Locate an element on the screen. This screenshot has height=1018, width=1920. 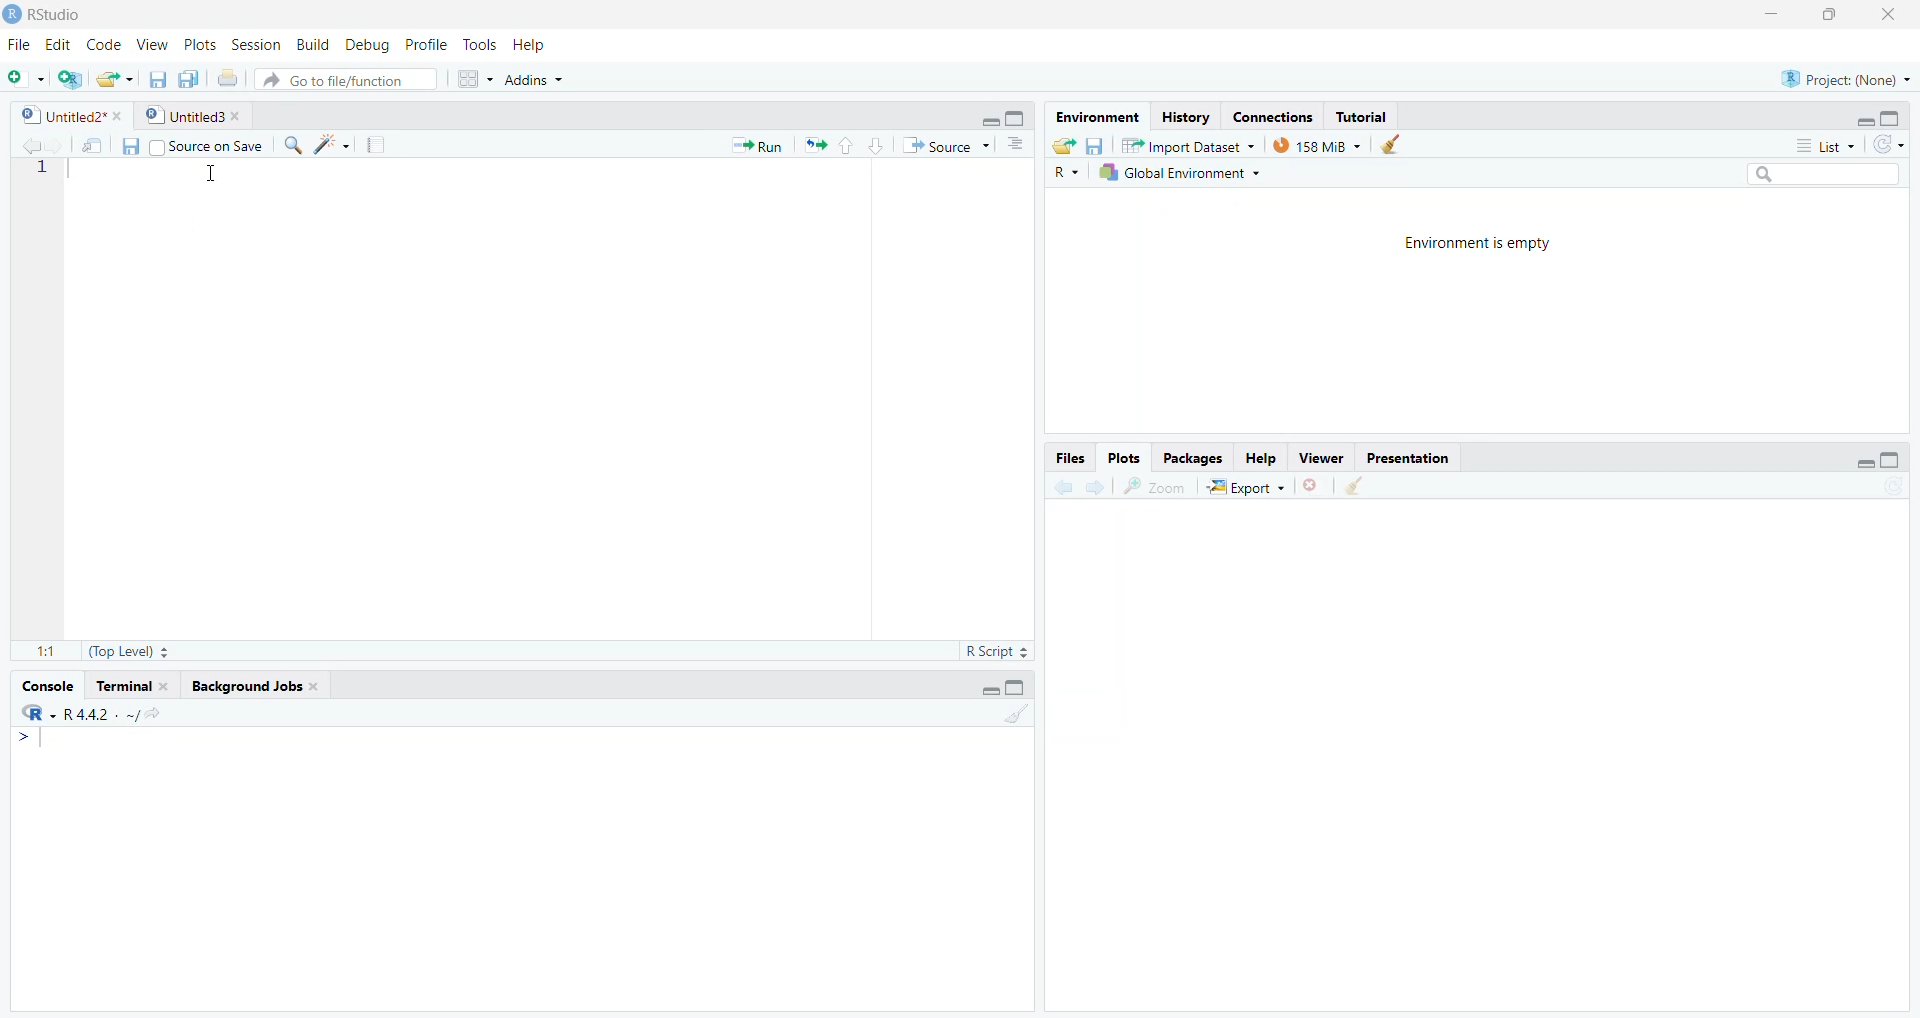
Find replace is located at coordinates (288, 147).